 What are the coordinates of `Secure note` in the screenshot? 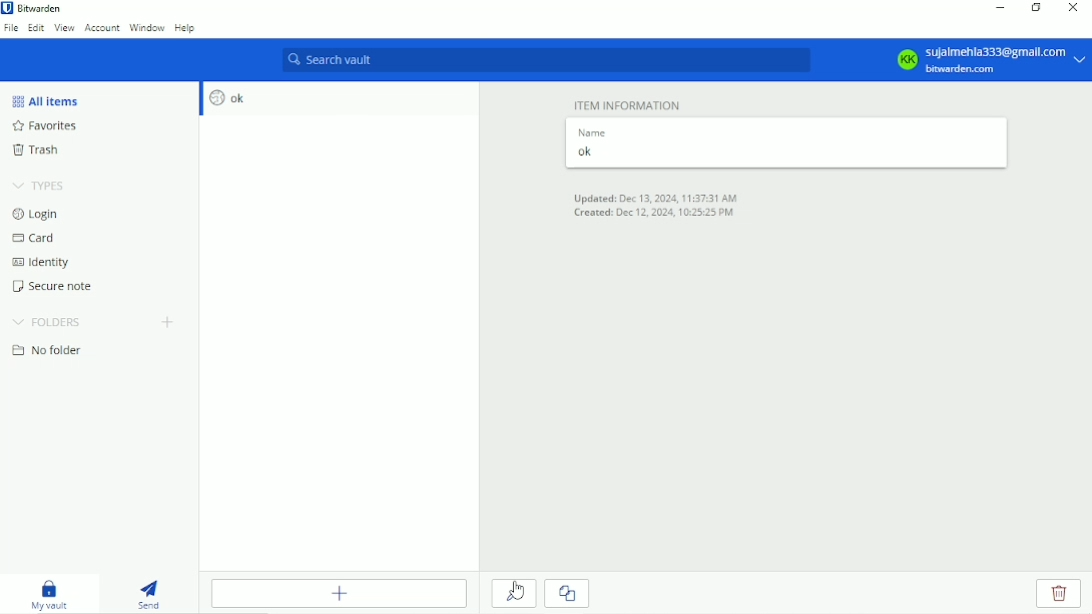 It's located at (57, 286).